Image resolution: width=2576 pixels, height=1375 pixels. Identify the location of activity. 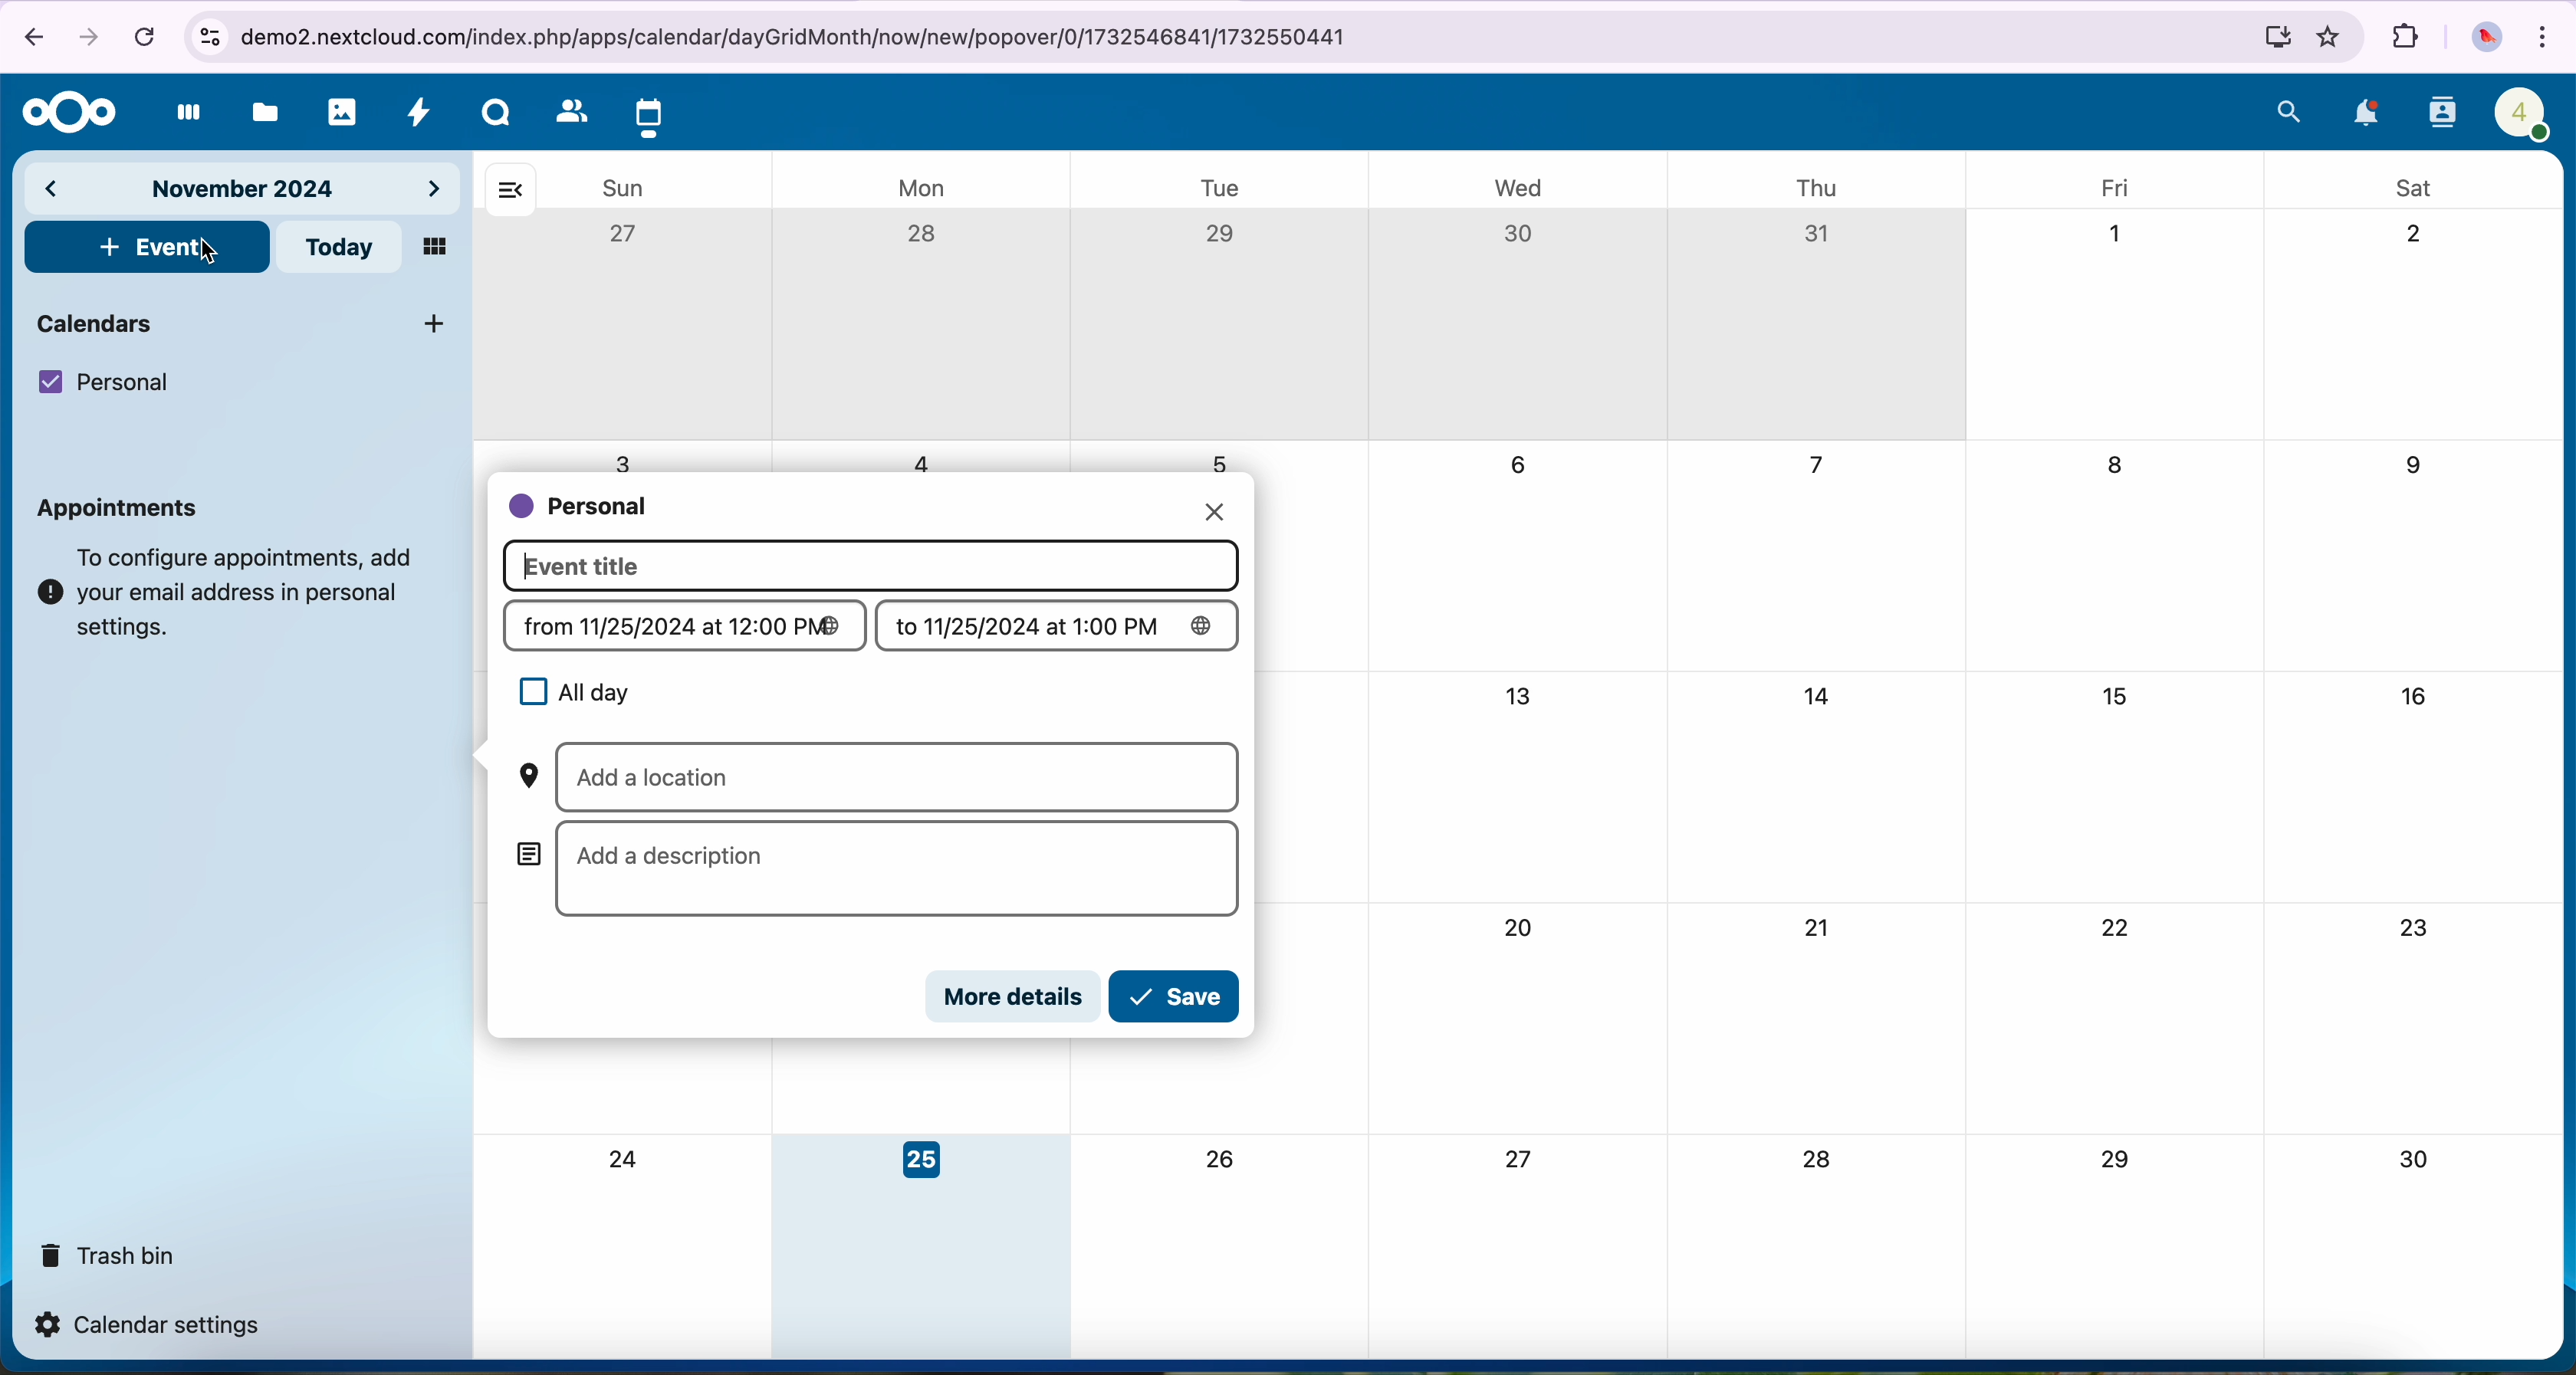
(425, 113).